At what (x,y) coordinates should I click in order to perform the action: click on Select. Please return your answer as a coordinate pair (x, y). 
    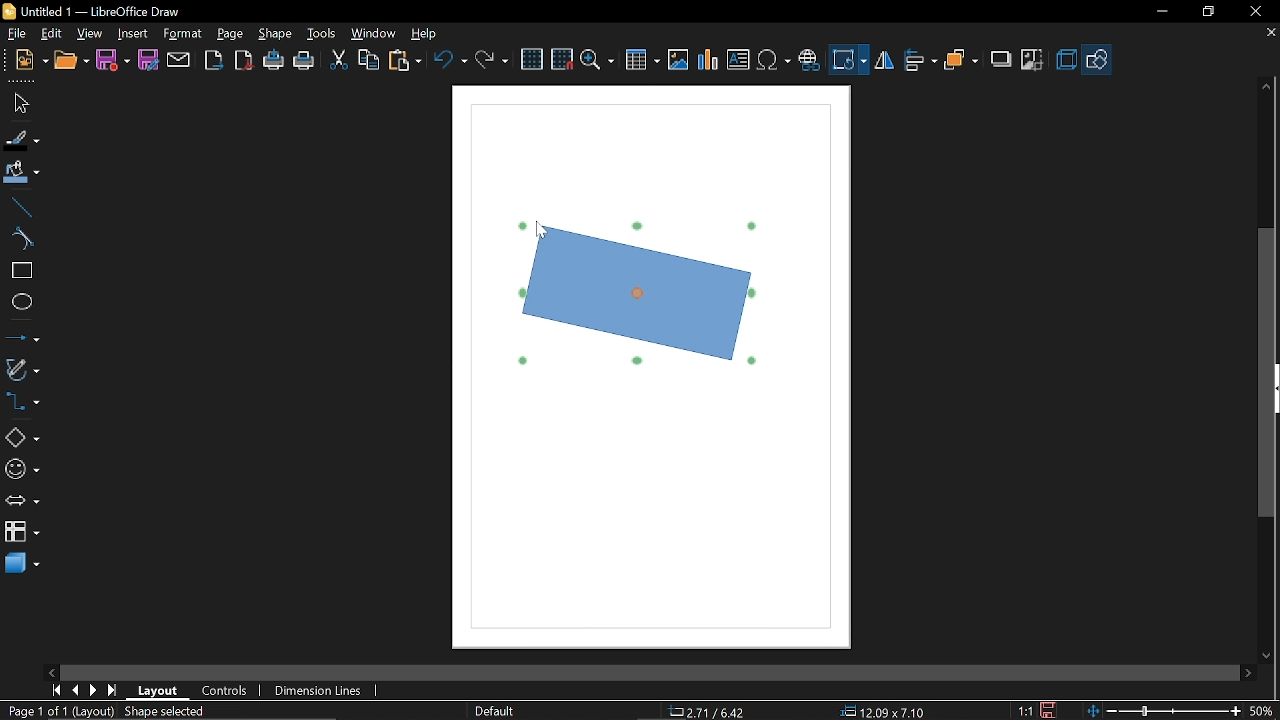
    Looking at the image, I should click on (20, 104).